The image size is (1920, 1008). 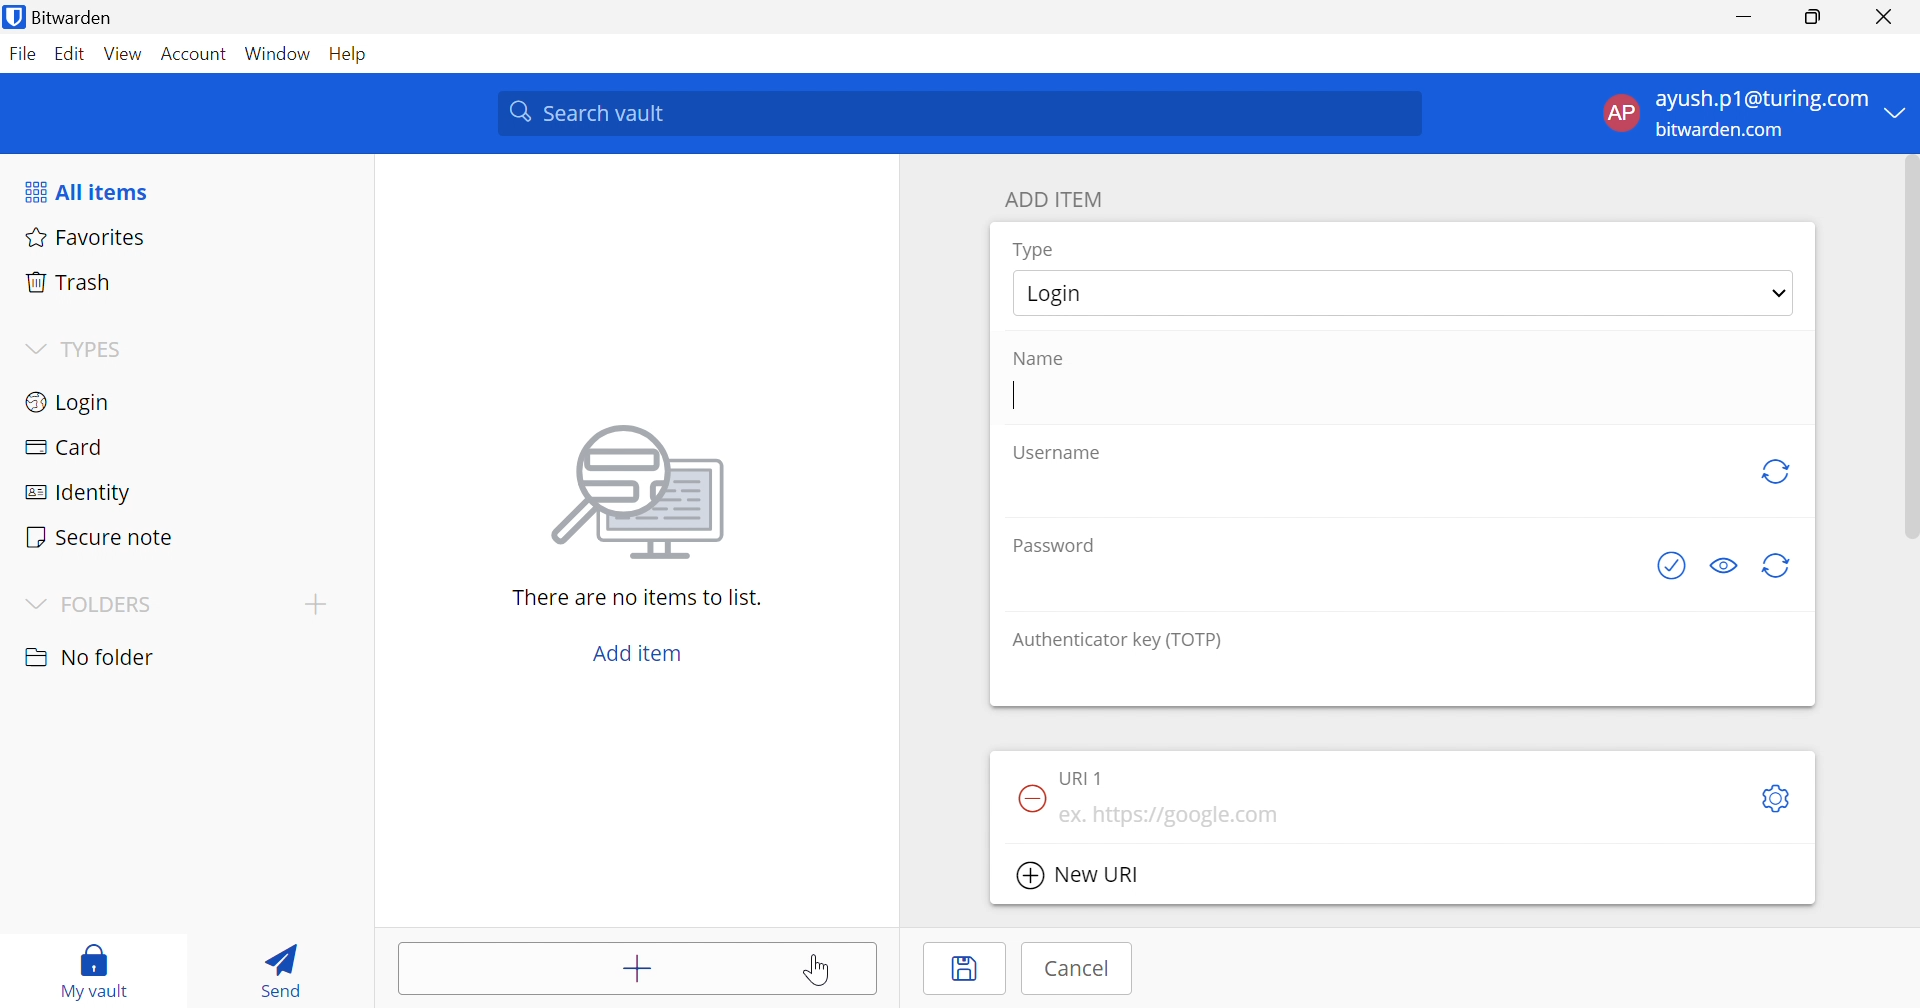 I want to click on Remove, so click(x=1030, y=796).